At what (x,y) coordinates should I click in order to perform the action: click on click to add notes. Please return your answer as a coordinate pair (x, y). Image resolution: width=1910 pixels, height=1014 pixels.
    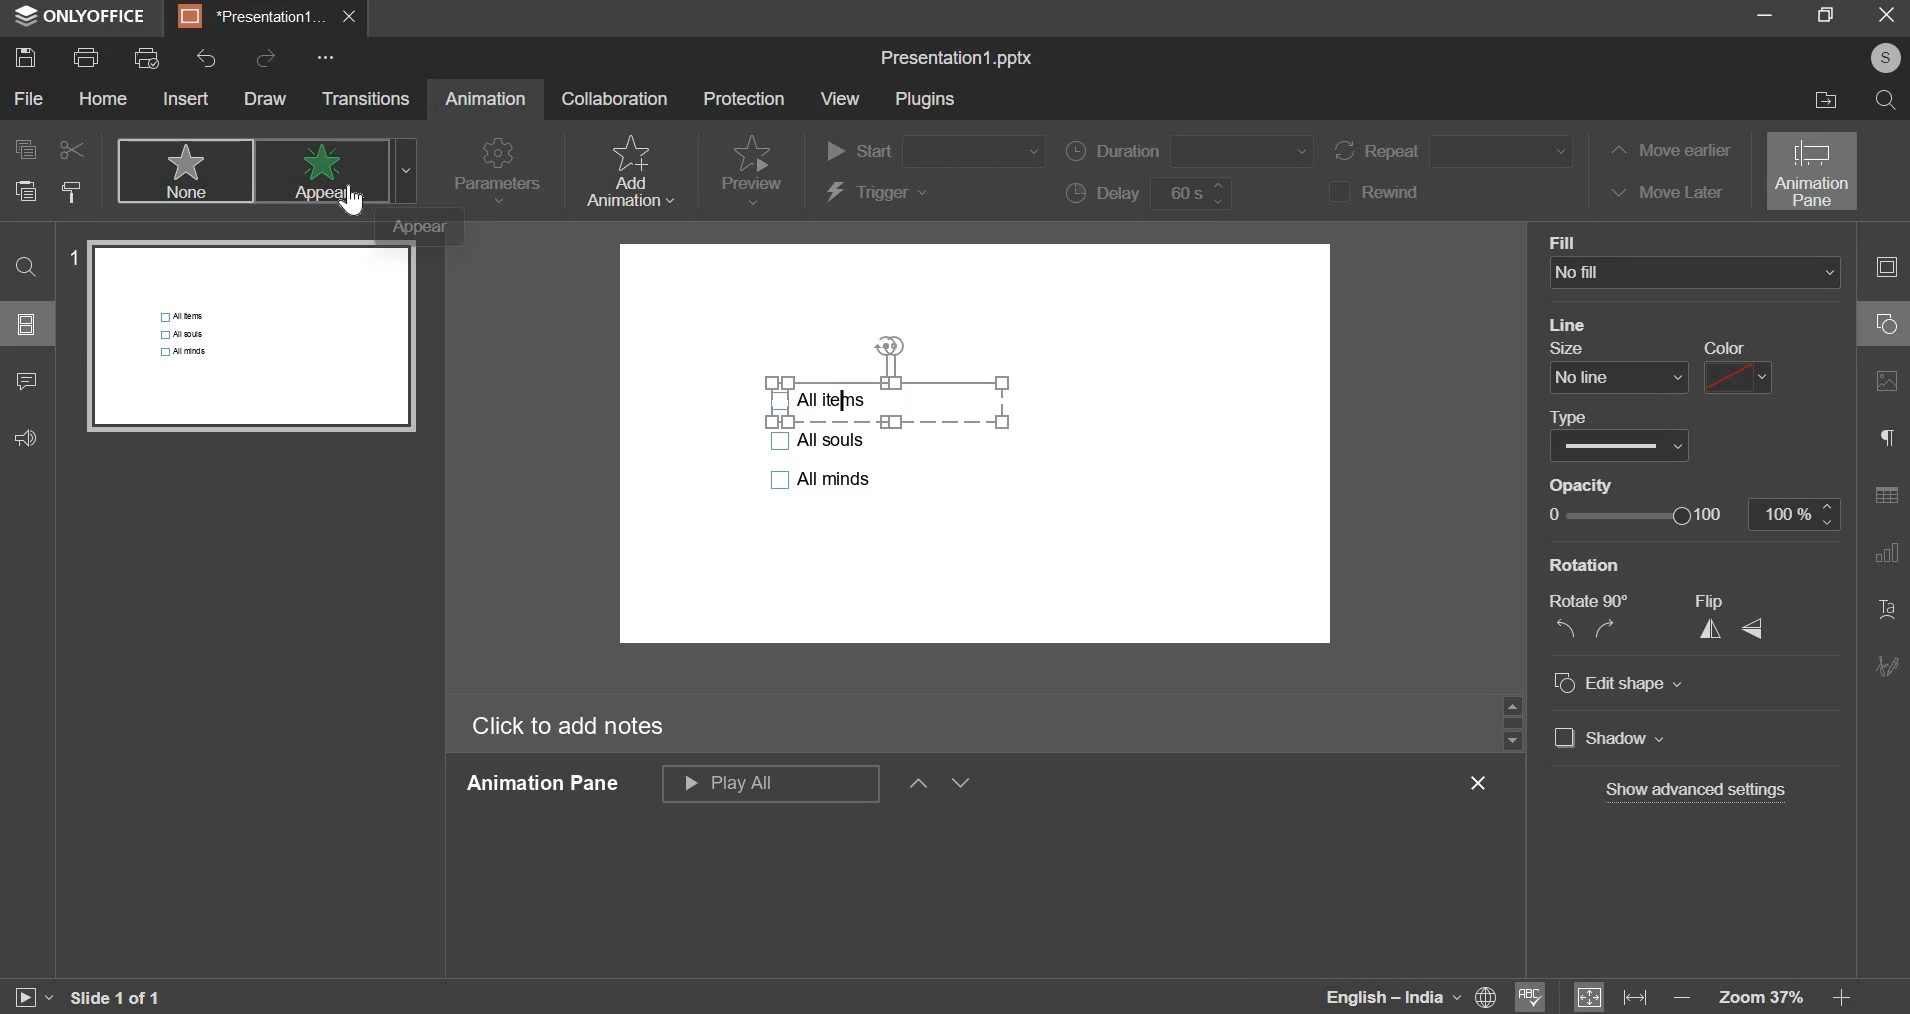
    Looking at the image, I should click on (568, 727).